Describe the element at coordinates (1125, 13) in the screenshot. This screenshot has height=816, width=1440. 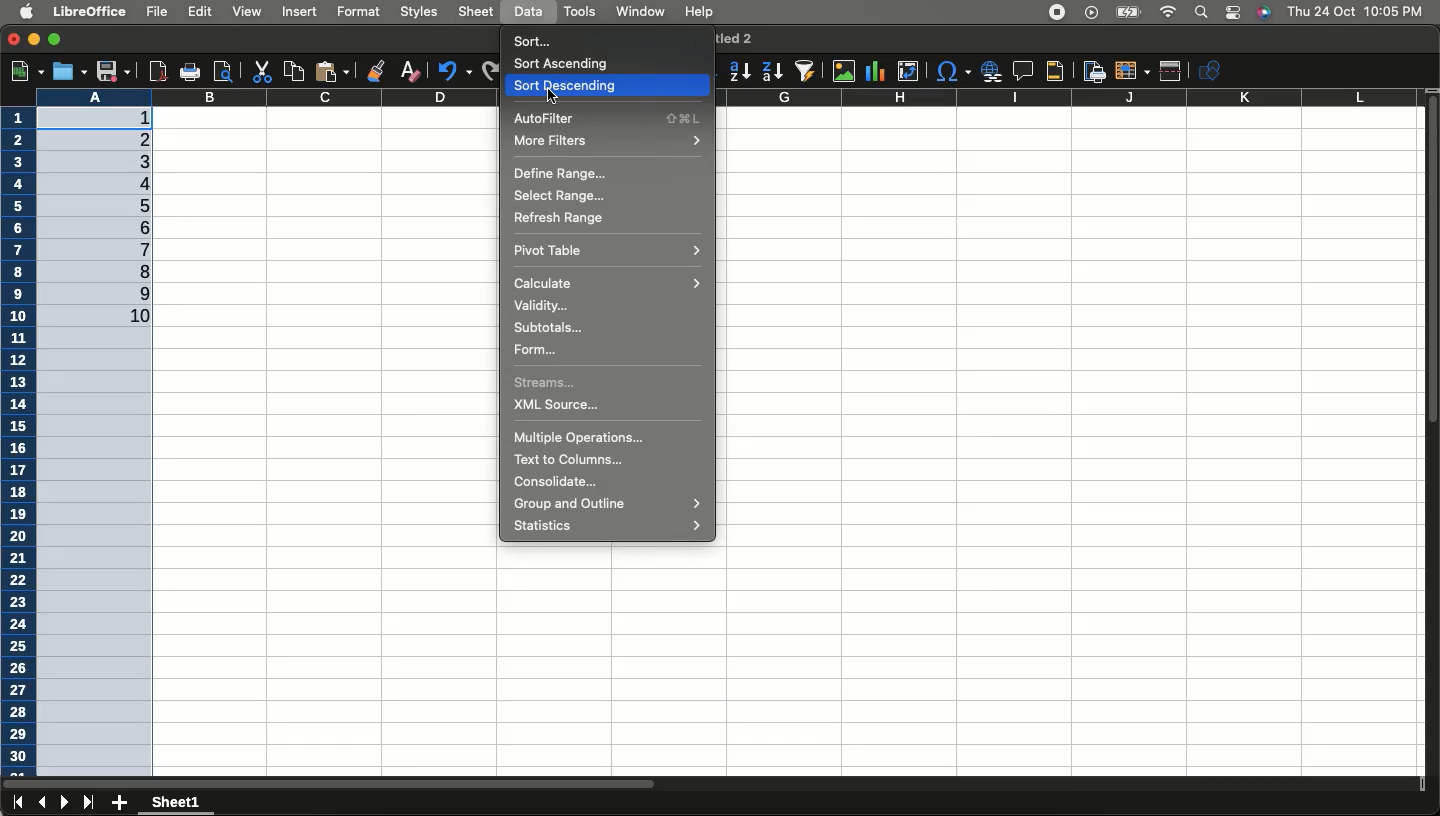
I see `Charge` at that location.